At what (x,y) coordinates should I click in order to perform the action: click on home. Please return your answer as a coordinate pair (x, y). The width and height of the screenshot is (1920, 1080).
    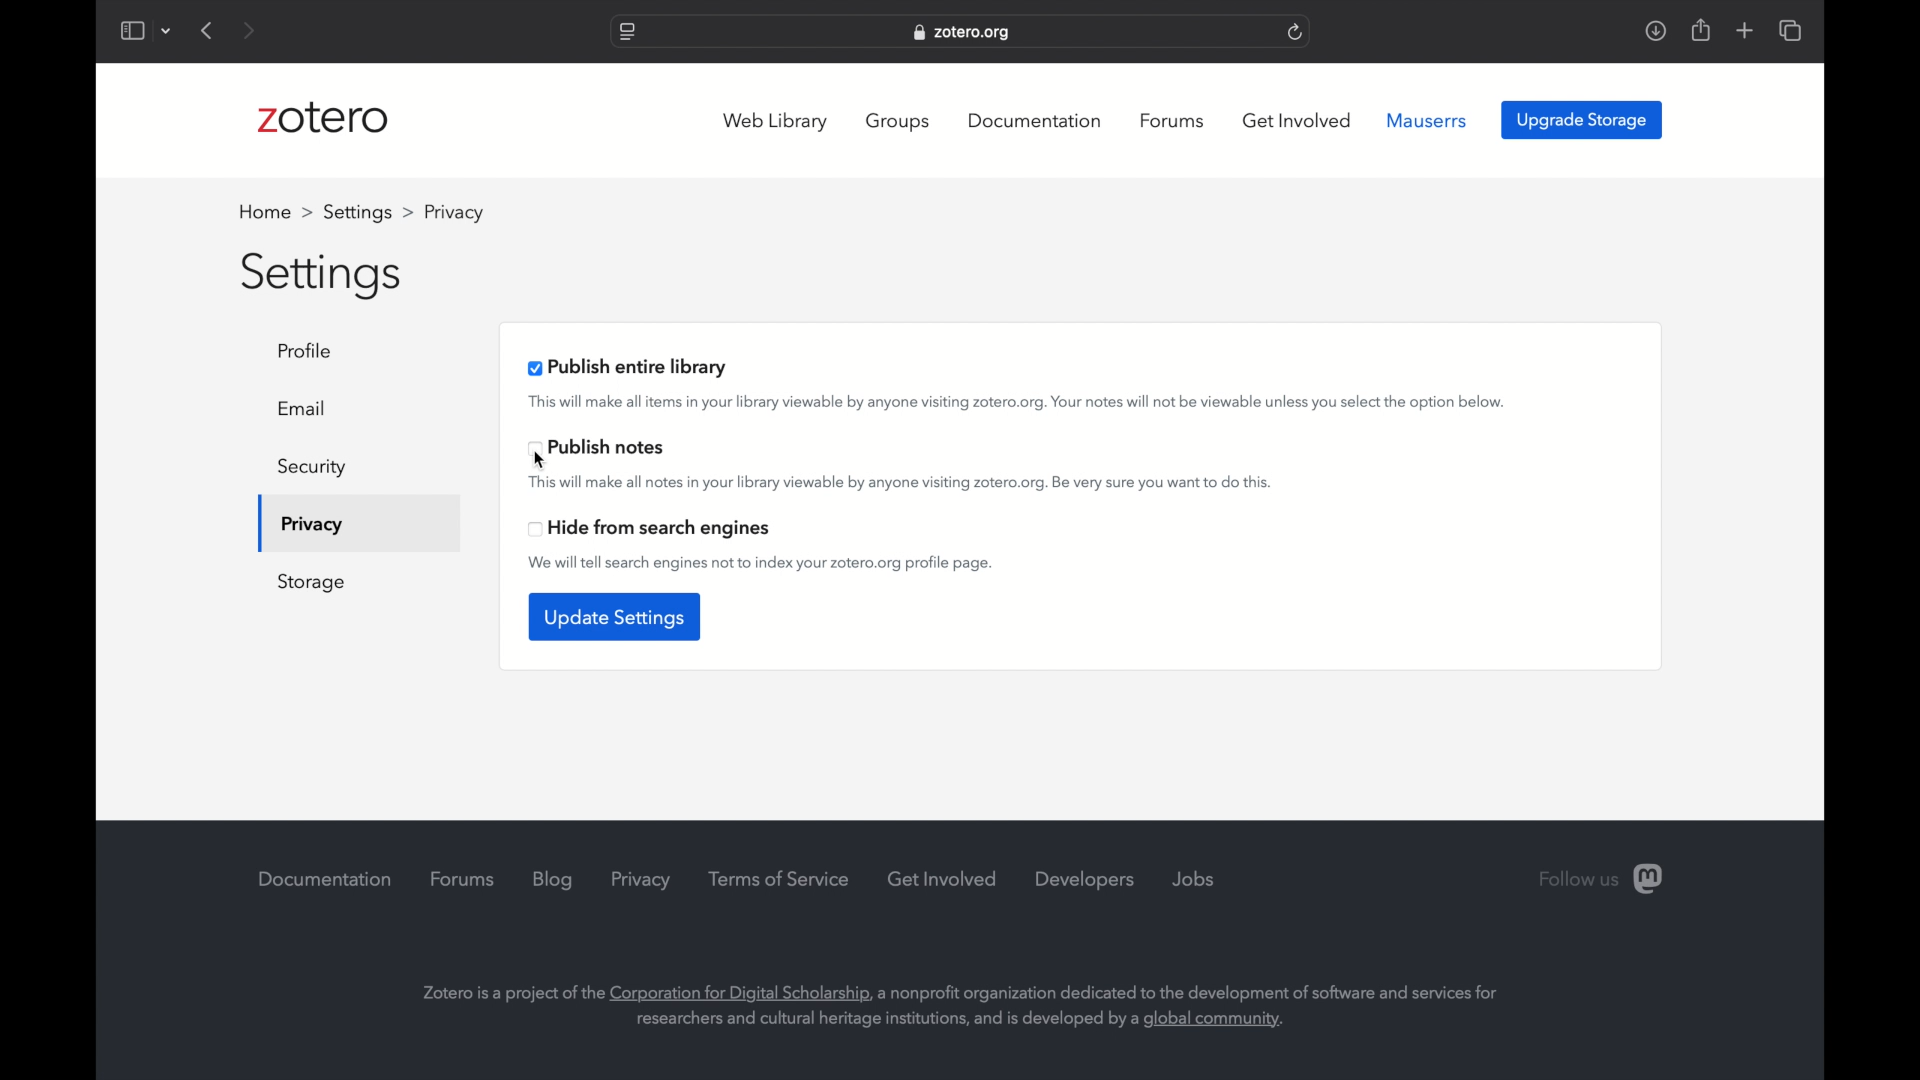
    Looking at the image, I should click on (275, 212).